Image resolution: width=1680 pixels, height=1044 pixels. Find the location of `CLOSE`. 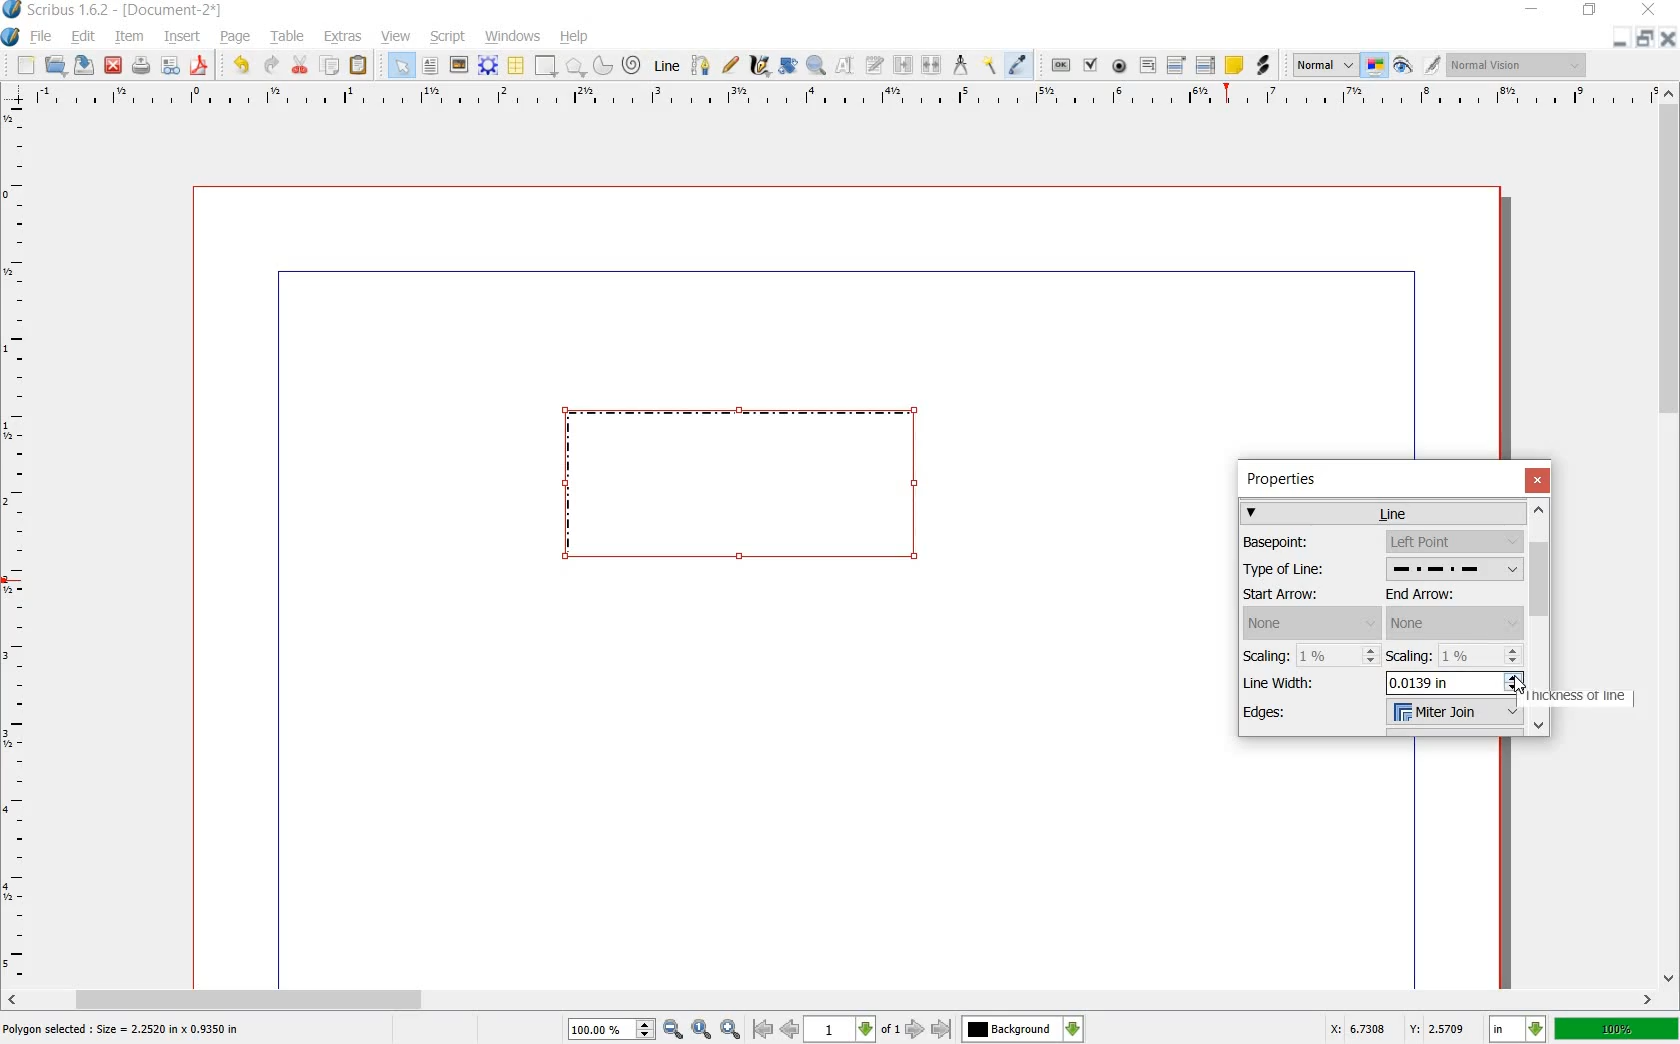

CLOSE is located at coordinates (1670, 38).